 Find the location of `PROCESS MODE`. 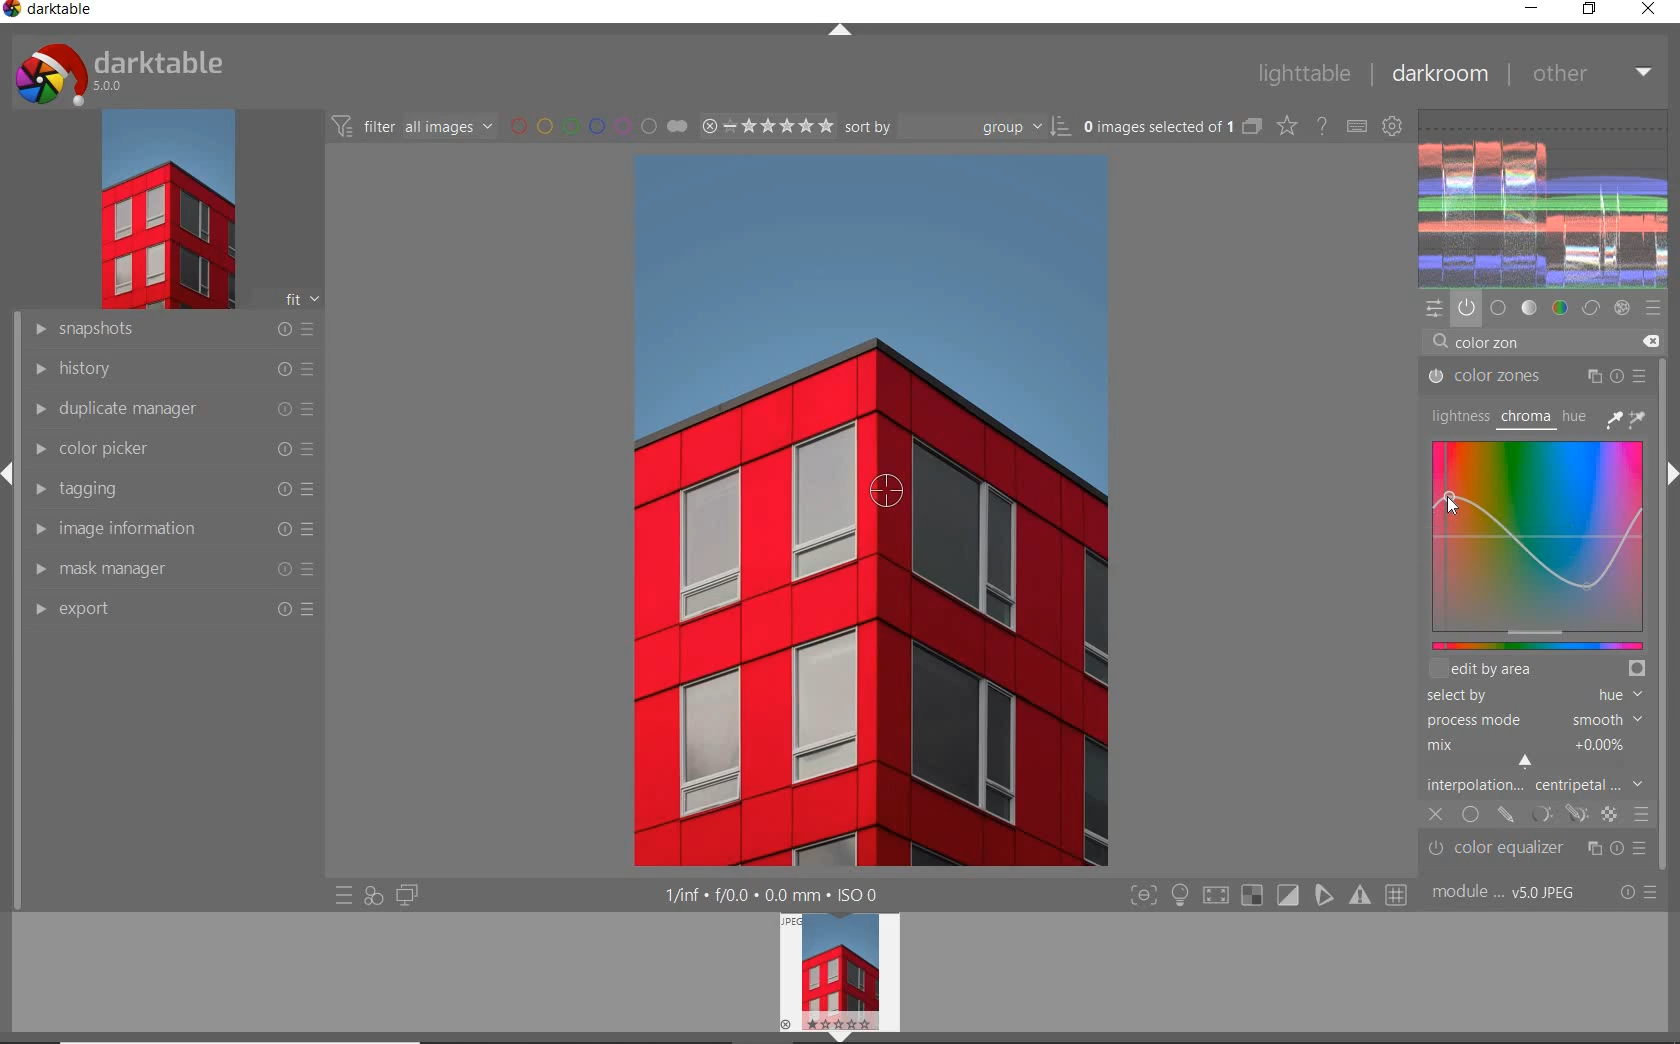

PROCESS MODE is located at coordinates (1532, 719).